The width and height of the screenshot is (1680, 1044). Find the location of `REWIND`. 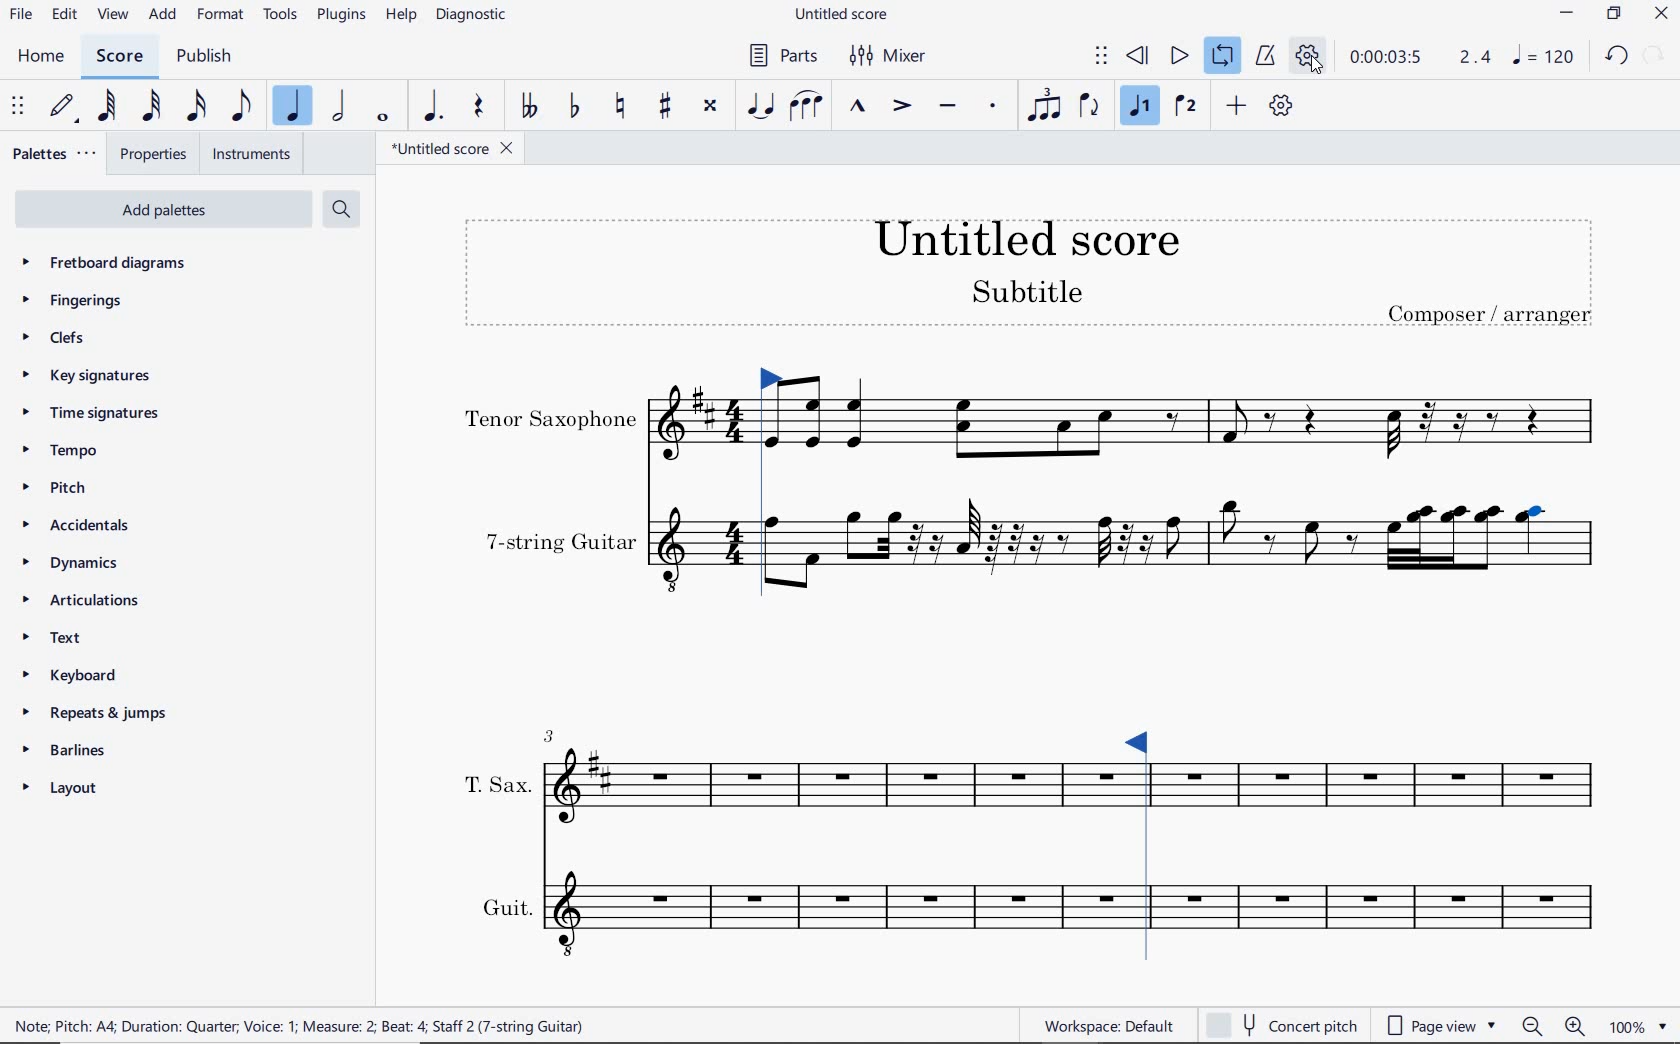

REWIND is located at coordinates (1141, 54).